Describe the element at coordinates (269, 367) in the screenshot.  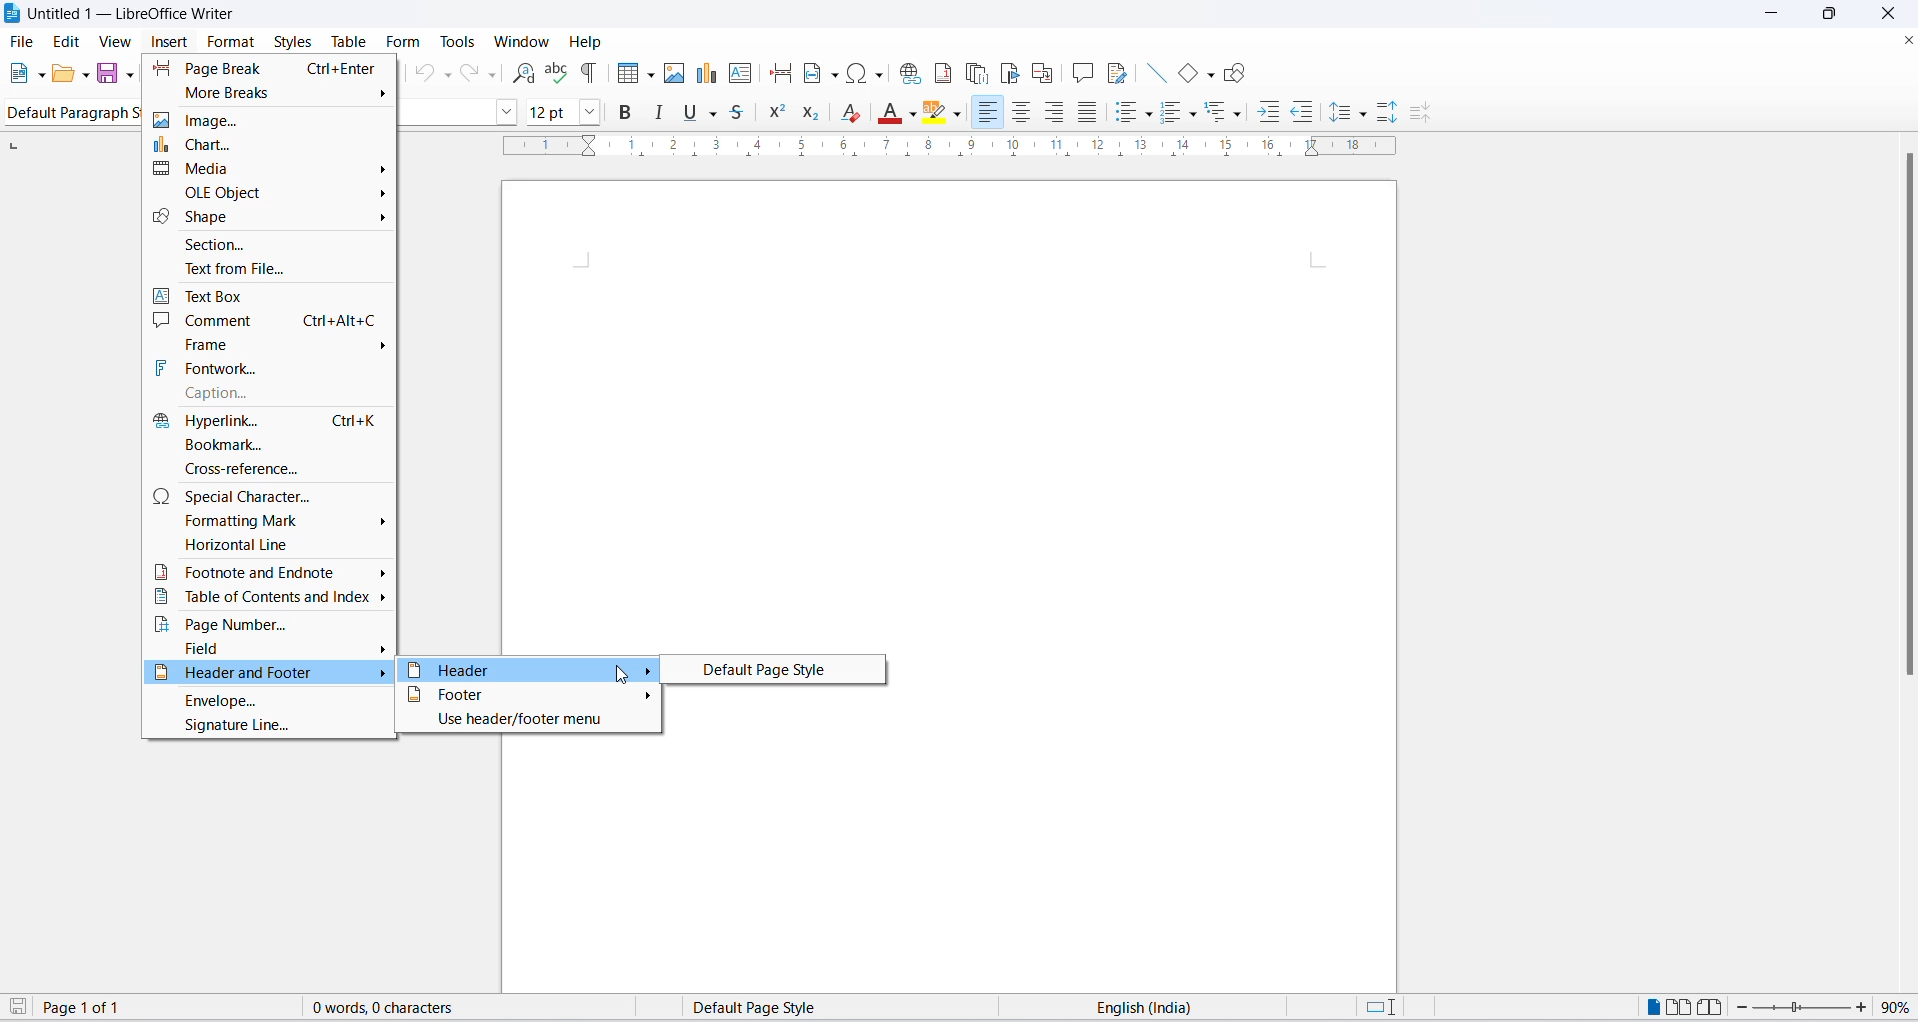
I see `fontwork` at that location.